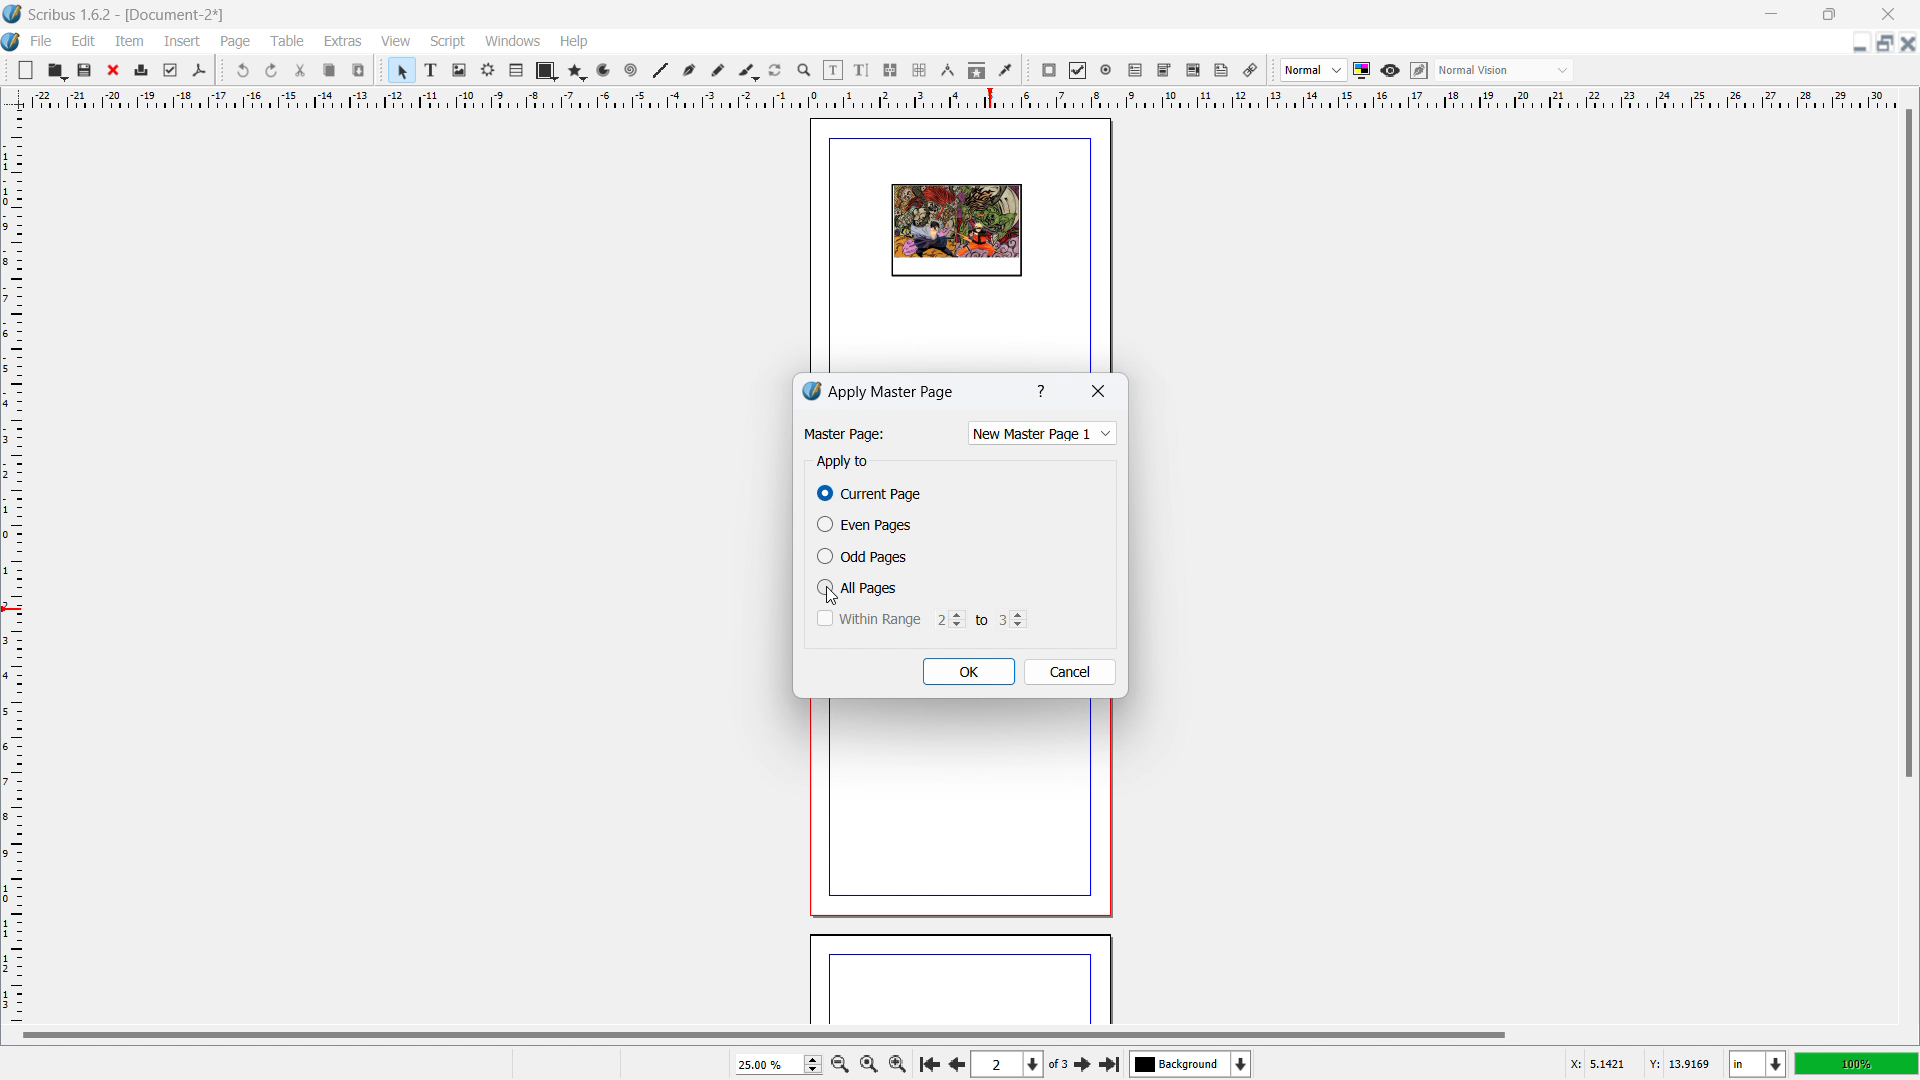 The height and width of the screenshot is (1080, 1920). I want to click on range ending at page number, so click(1011, 618).